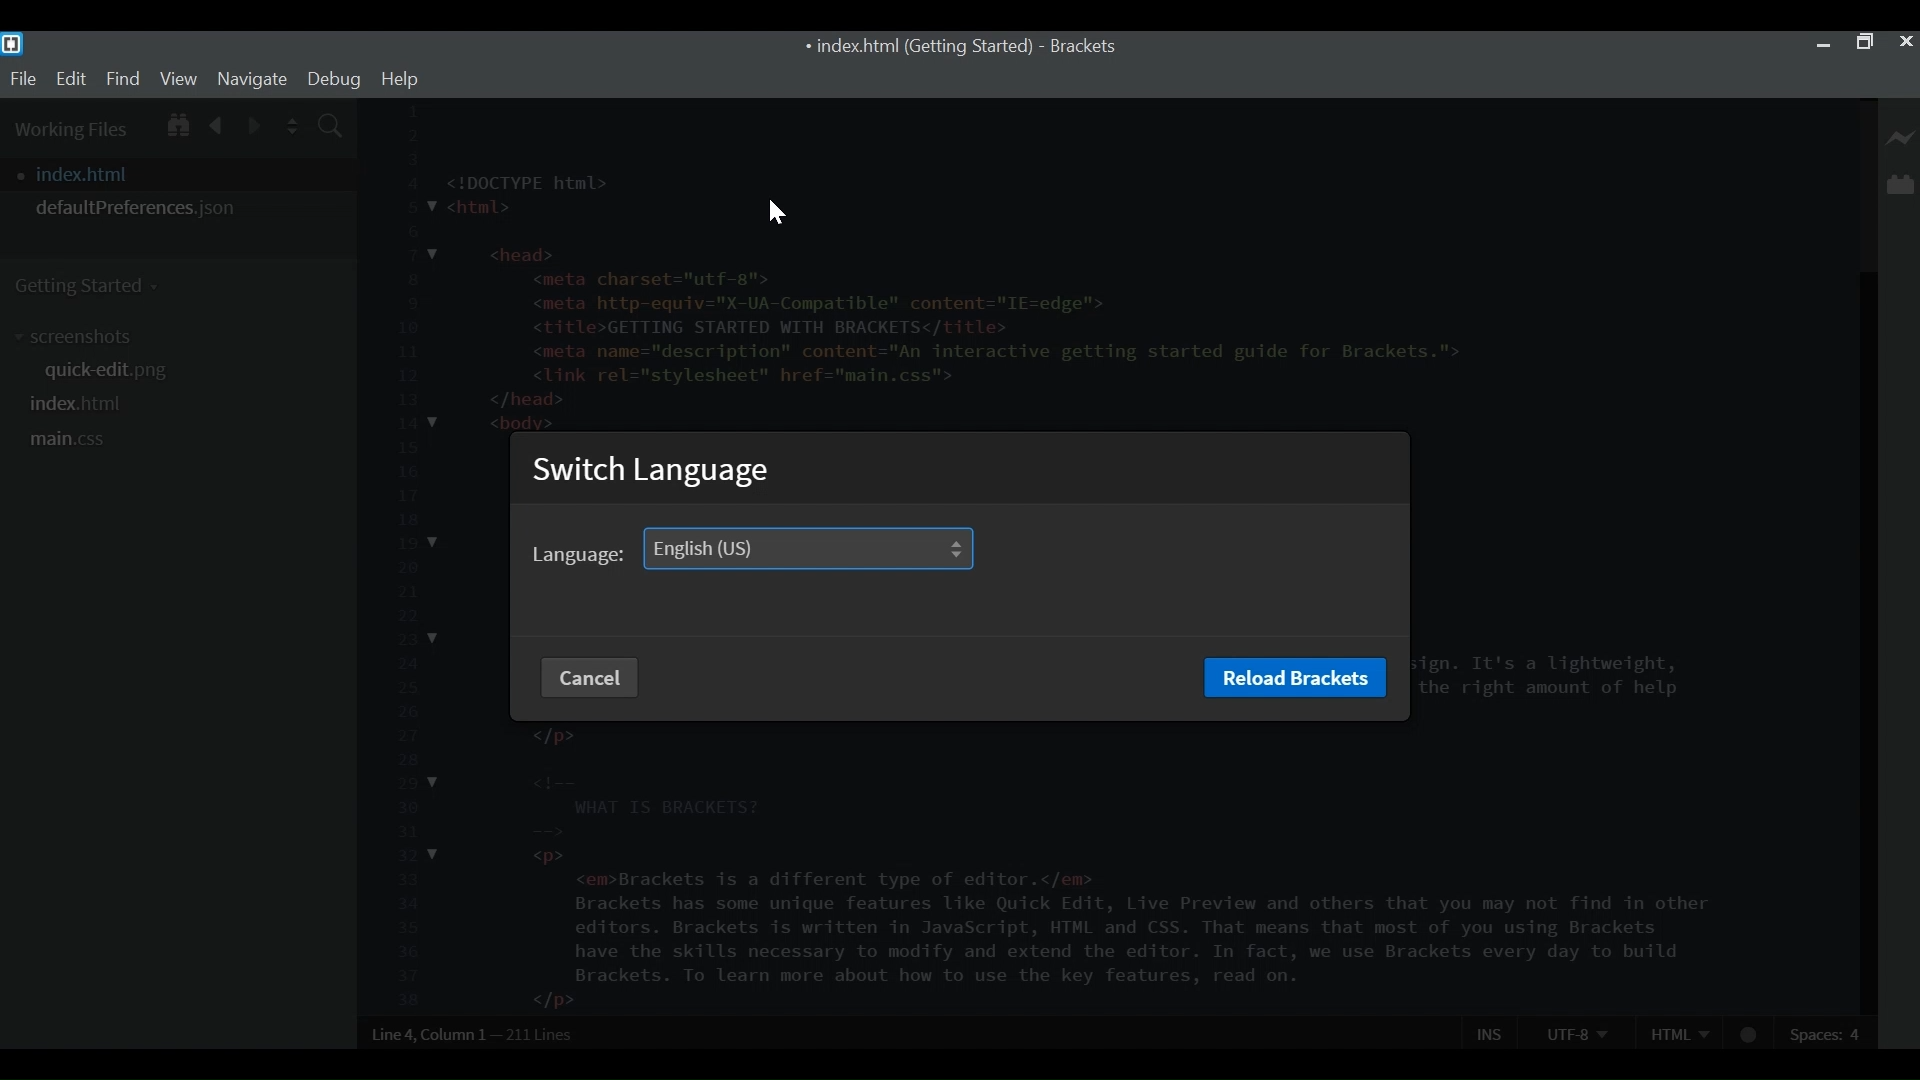 The height and width of the screenshot is (1080, 1920). I want to click on Live Preview, so click(1901, 139).